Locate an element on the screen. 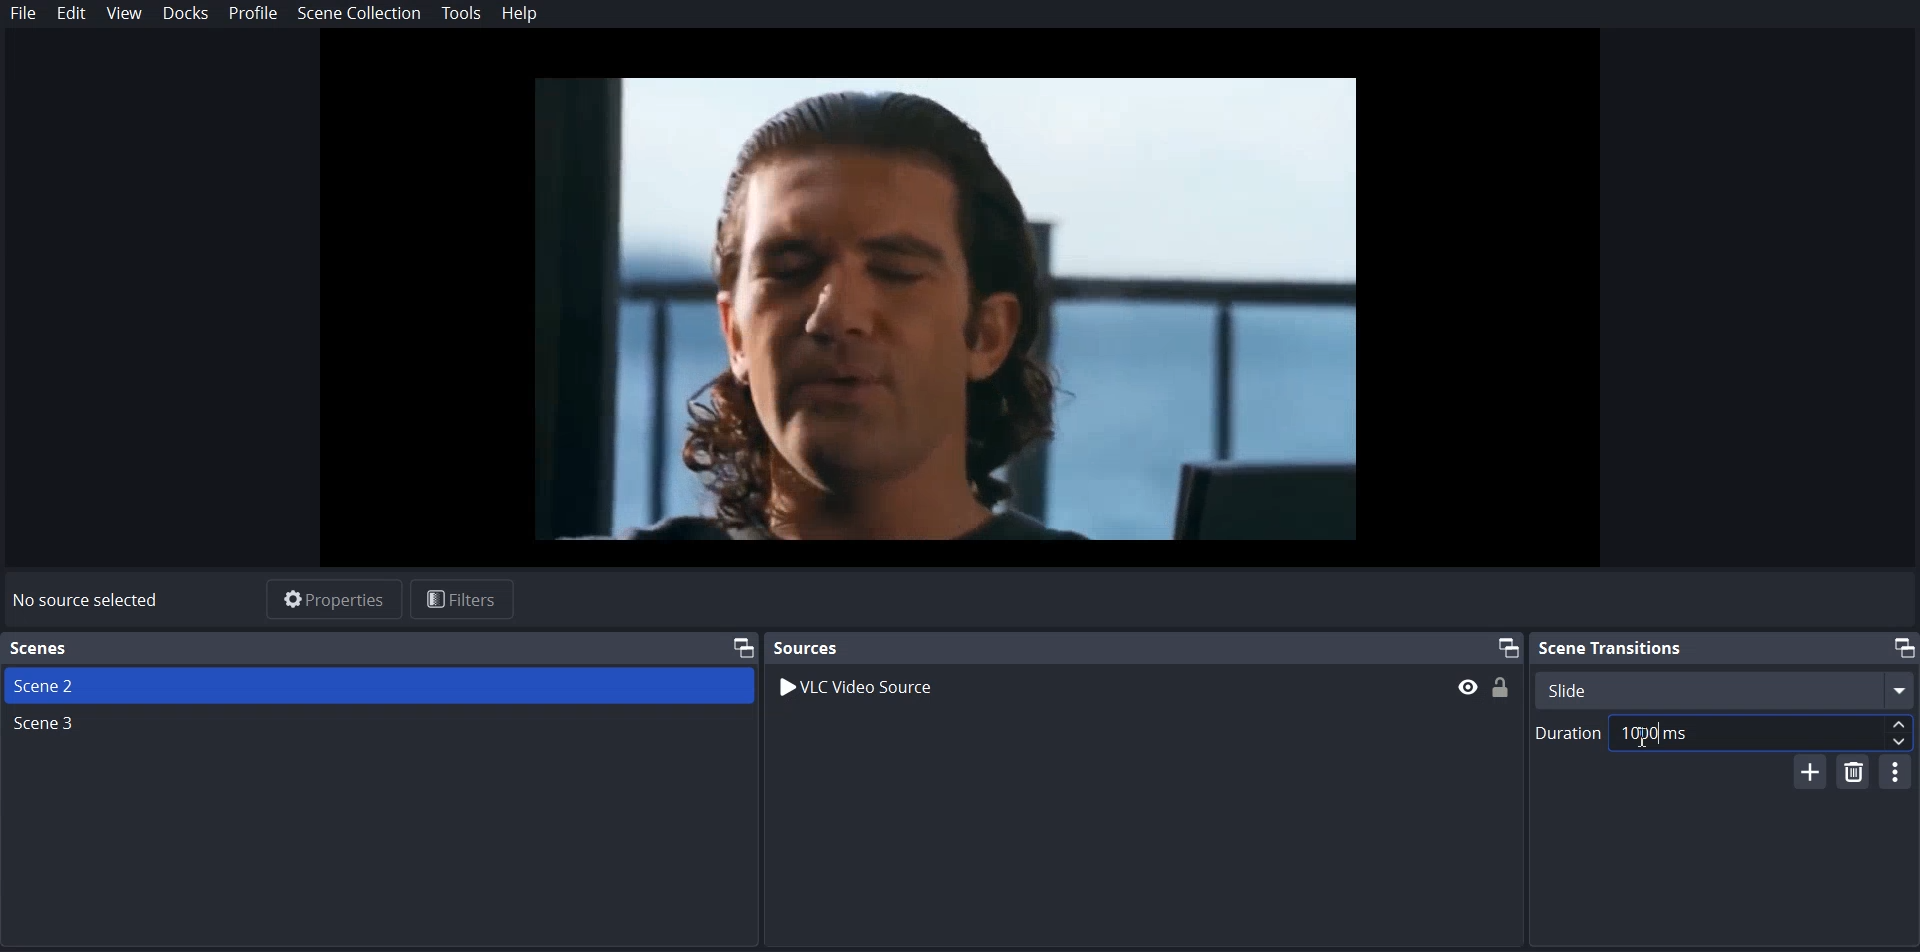  (un)Lock is located at coordinates (1502, 686).